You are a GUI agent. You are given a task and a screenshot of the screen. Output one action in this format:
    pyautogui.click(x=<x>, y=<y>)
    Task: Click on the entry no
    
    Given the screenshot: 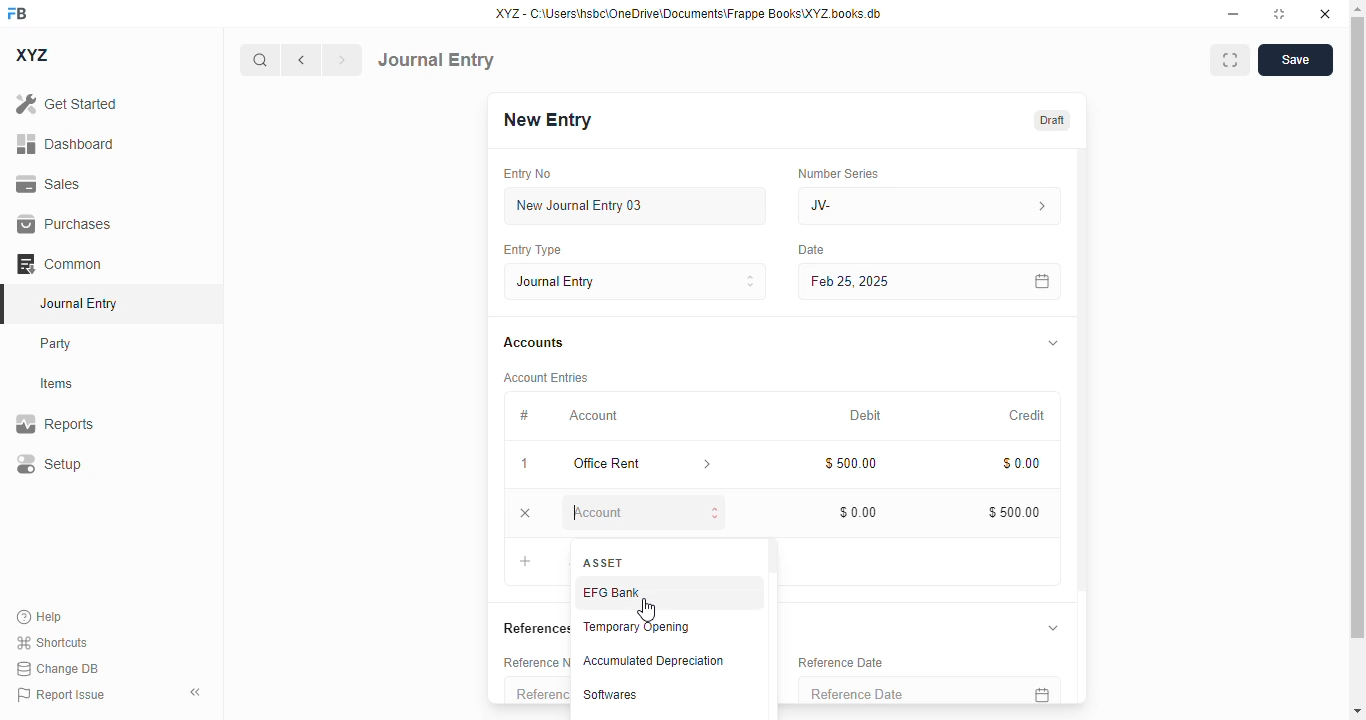 What is the action you would take?
    pyautogui.click(x=526, y=173)
    